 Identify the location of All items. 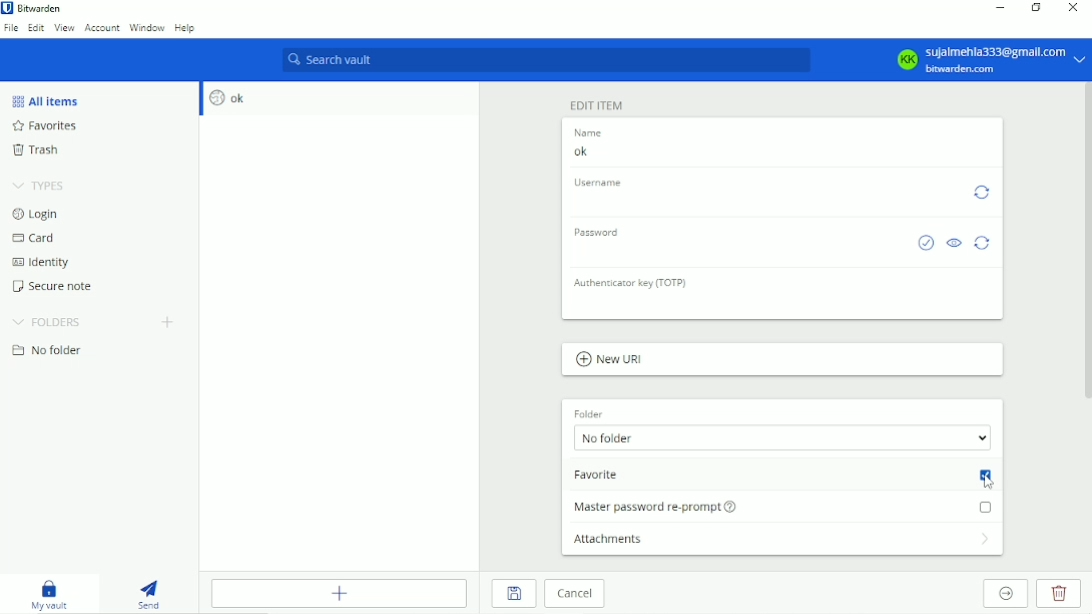
(44, 101).